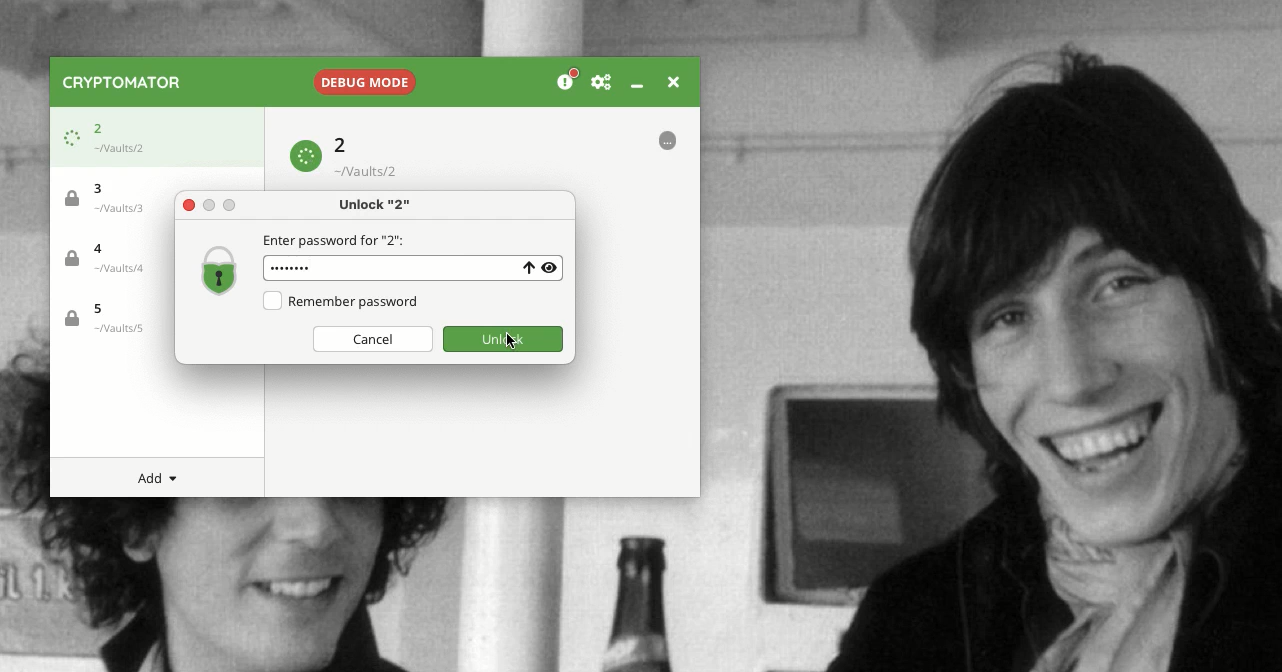 This screenshot has height=672, width=1282. Describe the element at coordinates (362, 78) in the screenshot. I see `Debug mode` at that location.